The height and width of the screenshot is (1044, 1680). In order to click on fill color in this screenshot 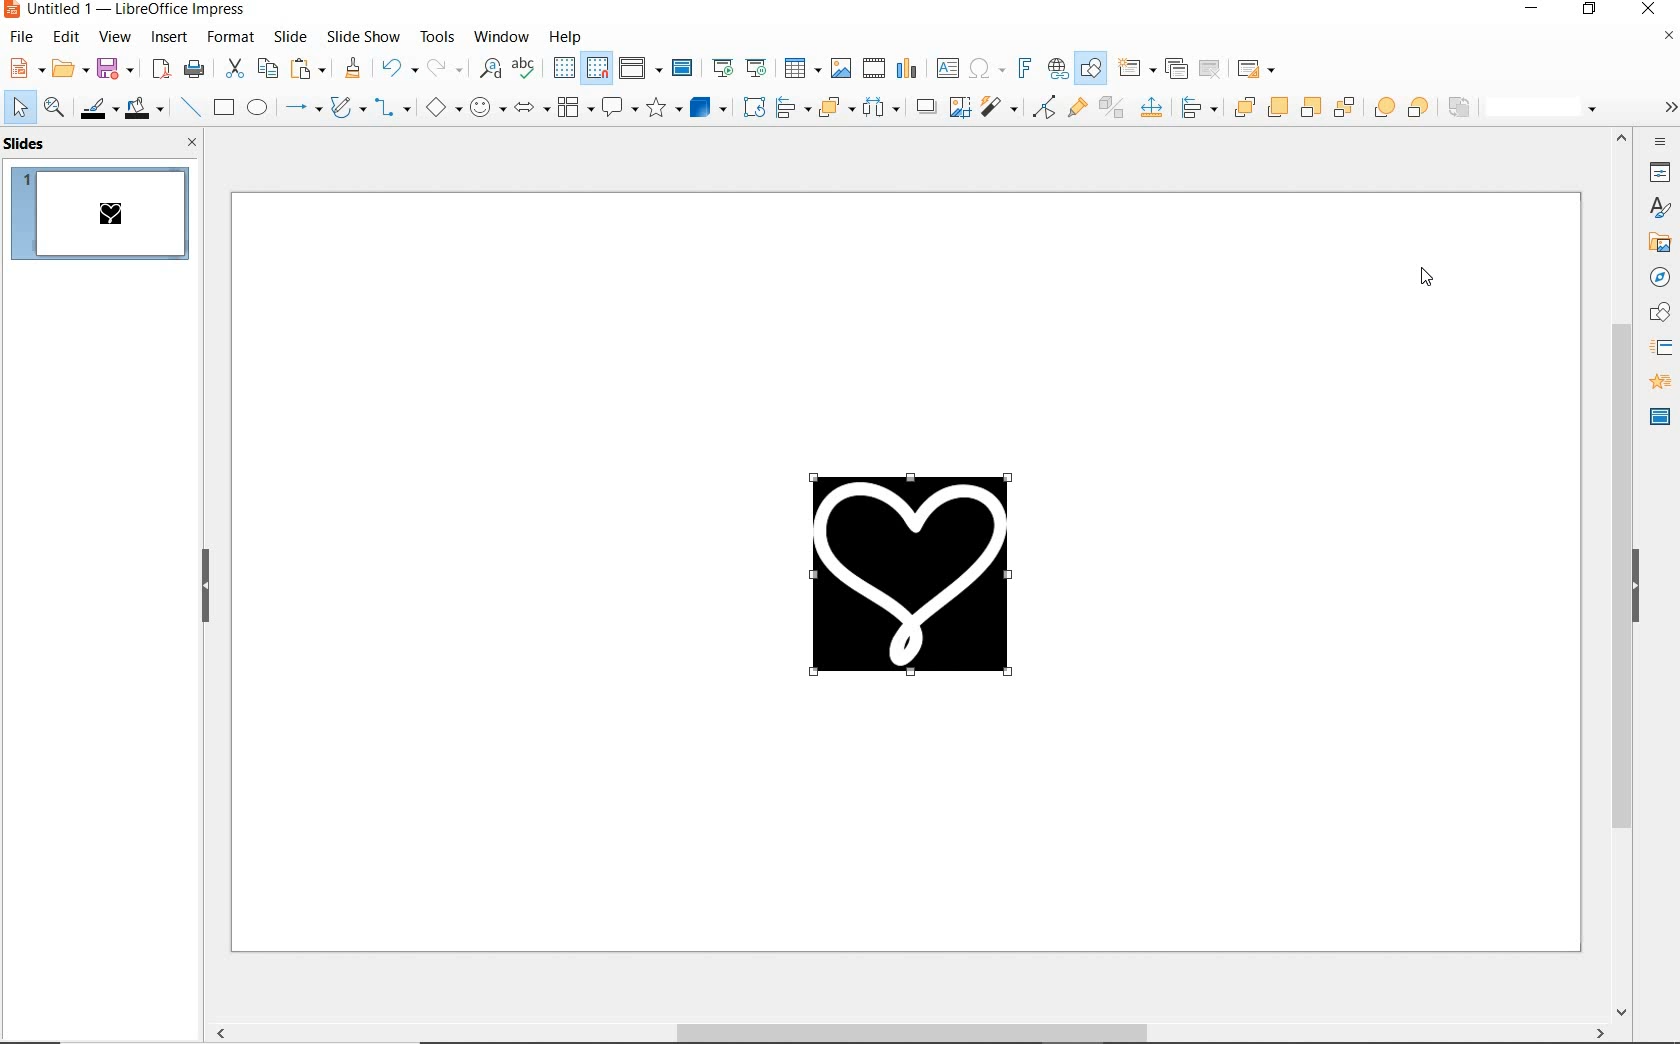, I will do `click(144, 107)`.